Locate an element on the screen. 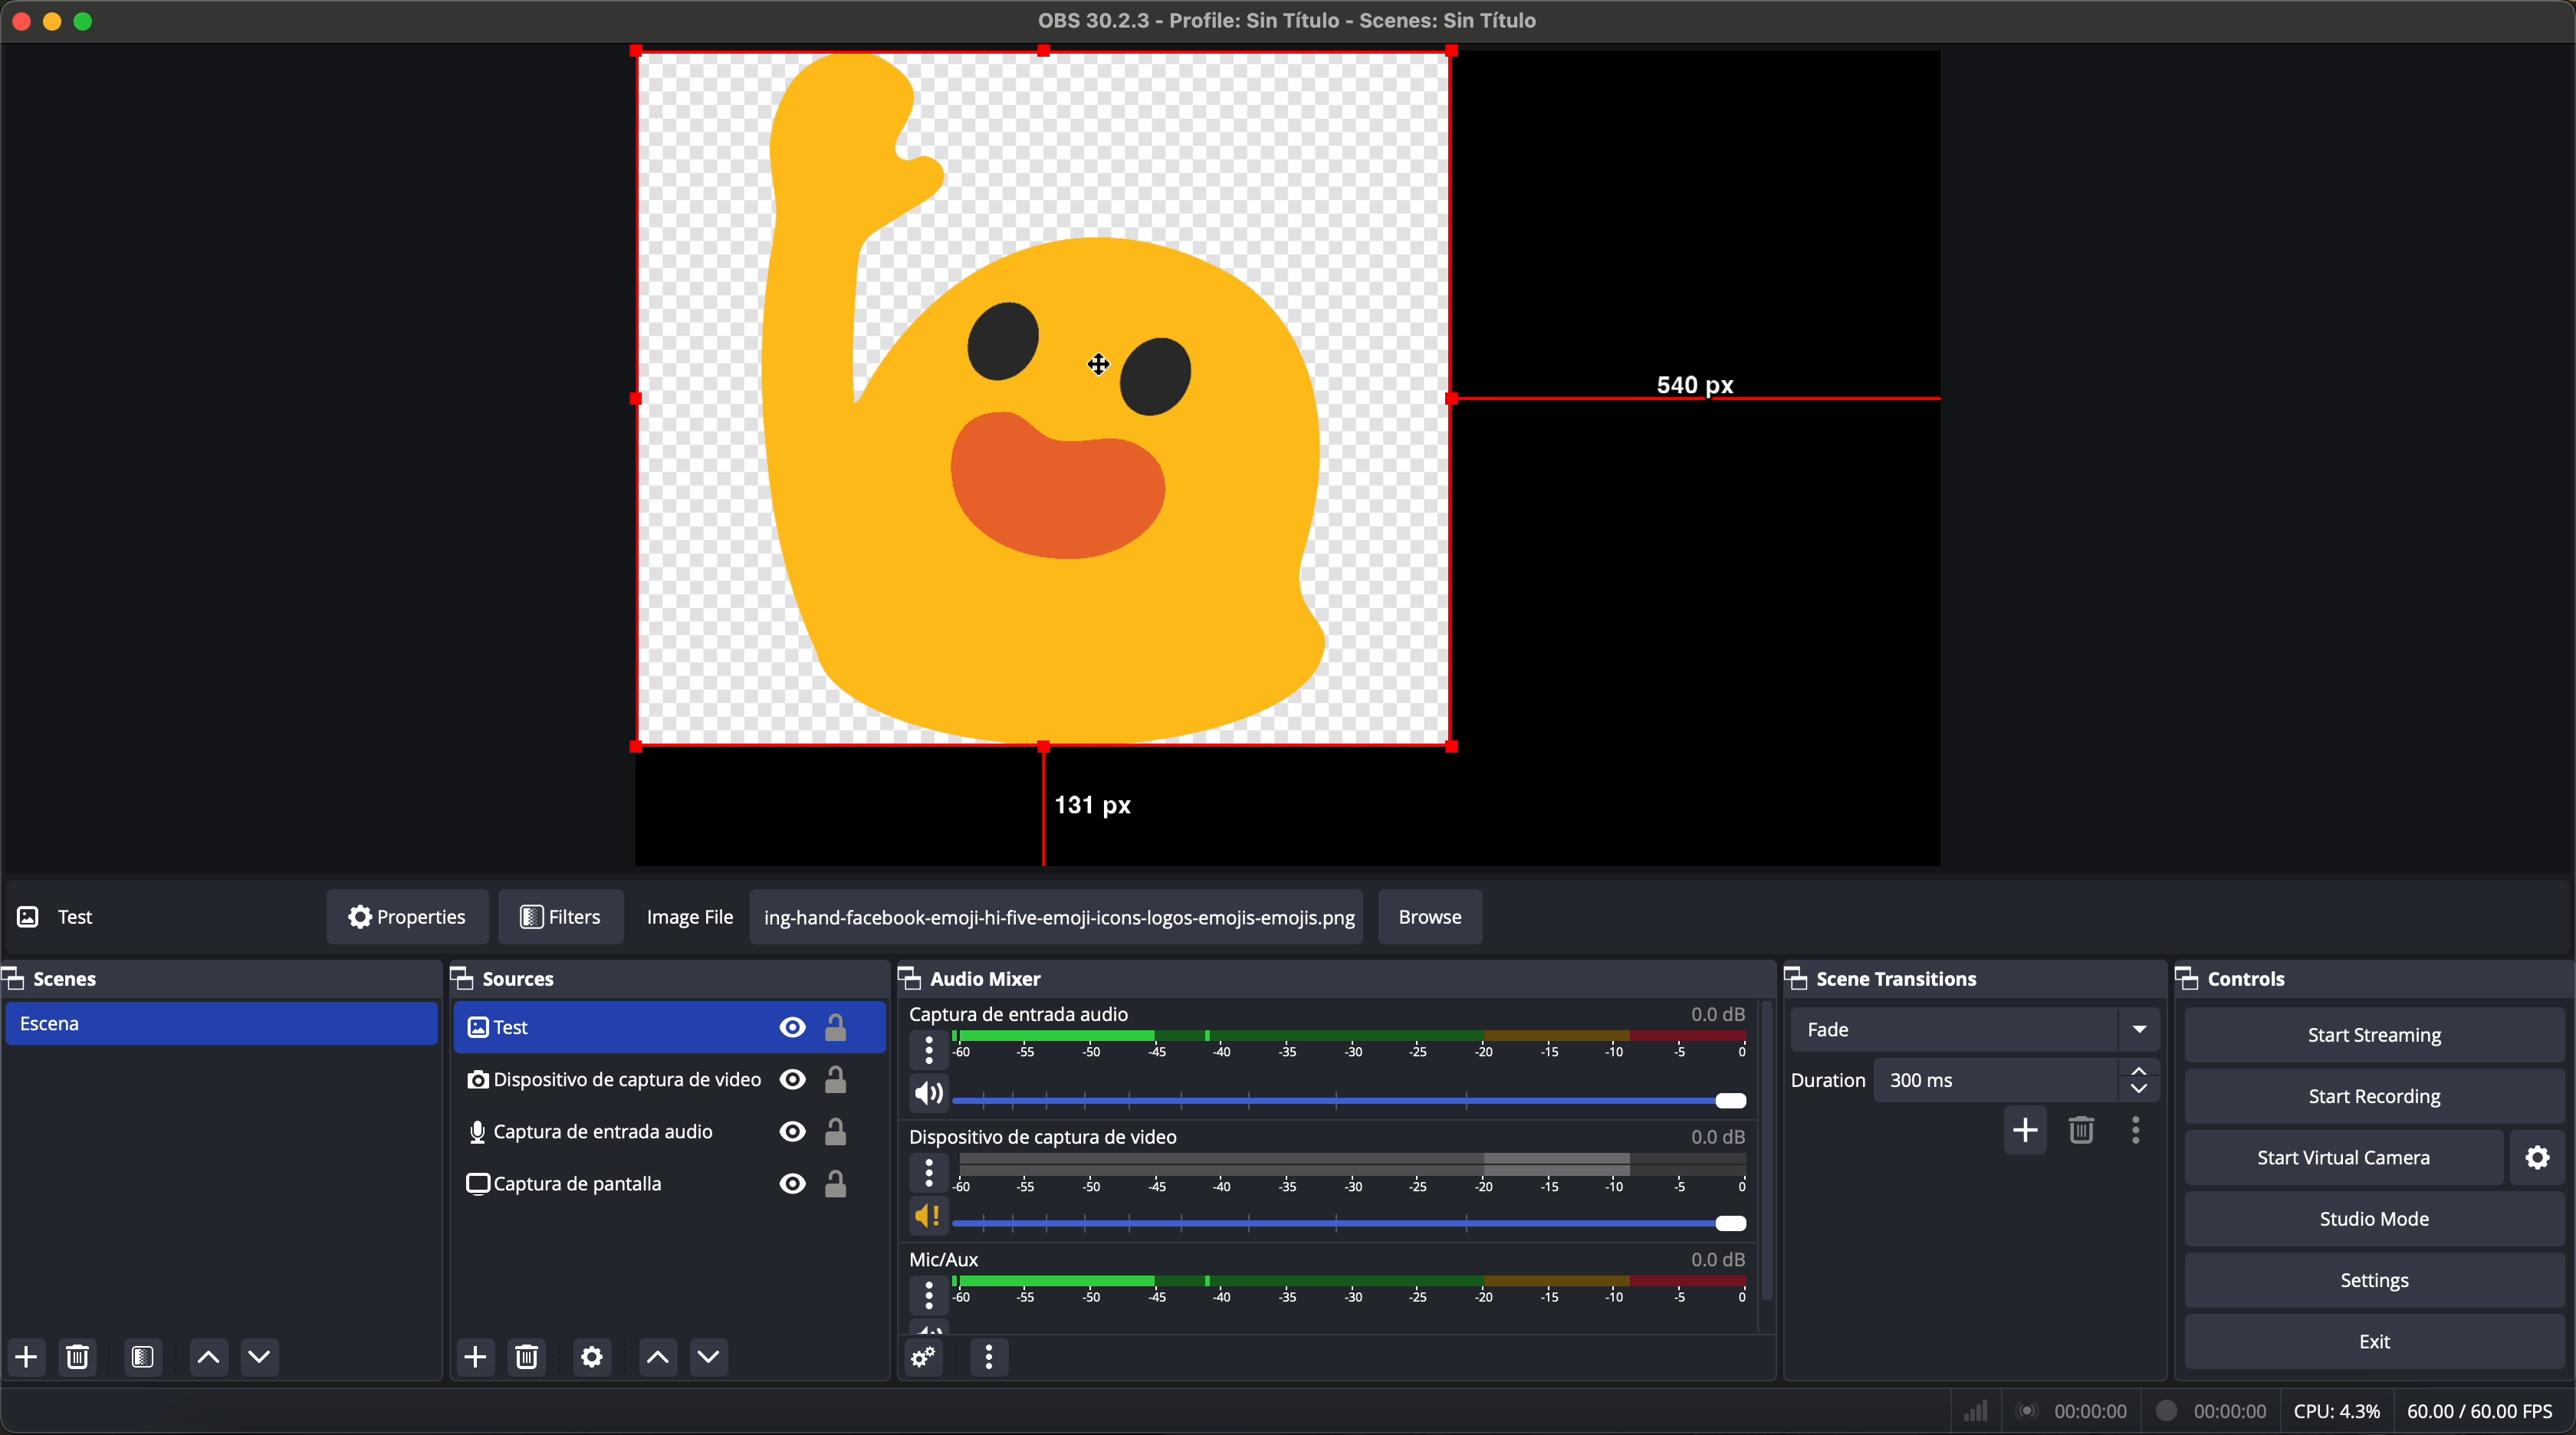 The height and width of the screenshot is (1435, 2576). audio mixer menu is located at coordinates (988, 1357).